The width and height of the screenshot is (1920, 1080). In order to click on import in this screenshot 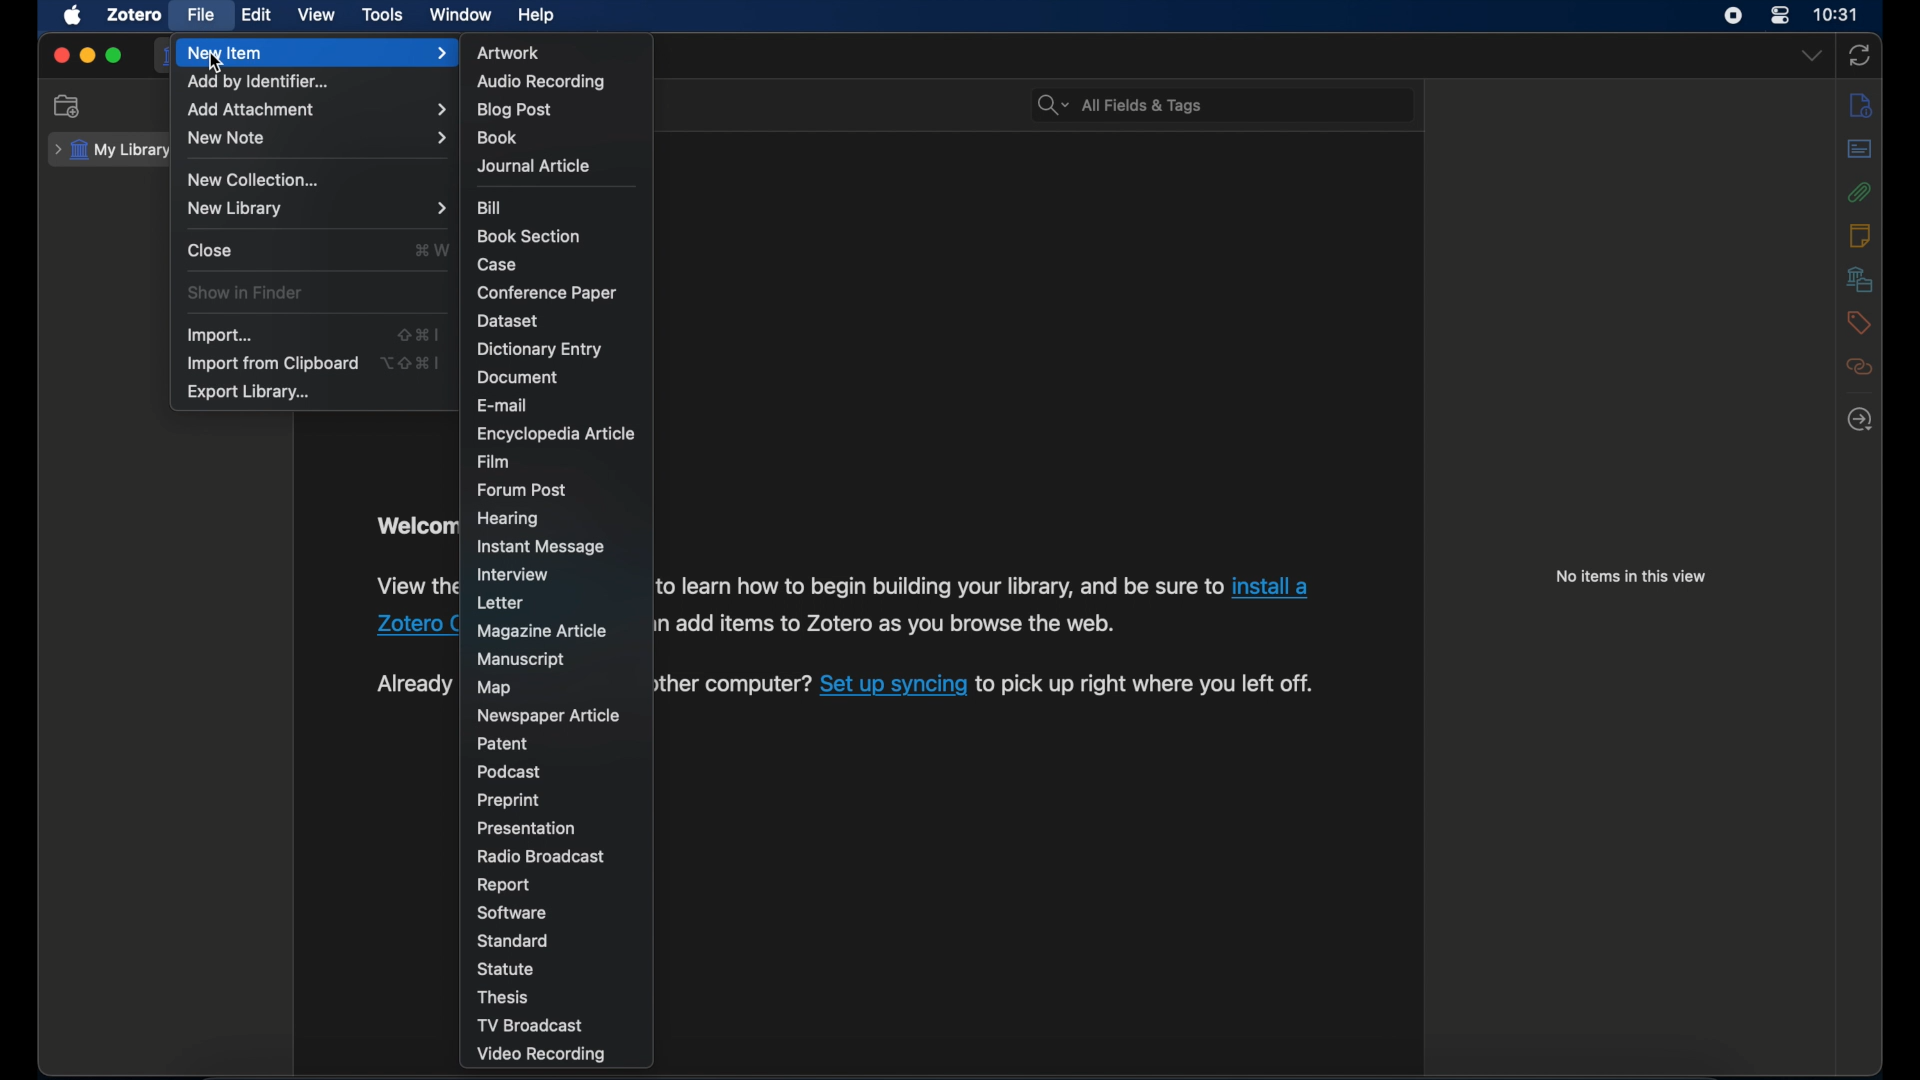, I will do `click(220, 335)`.